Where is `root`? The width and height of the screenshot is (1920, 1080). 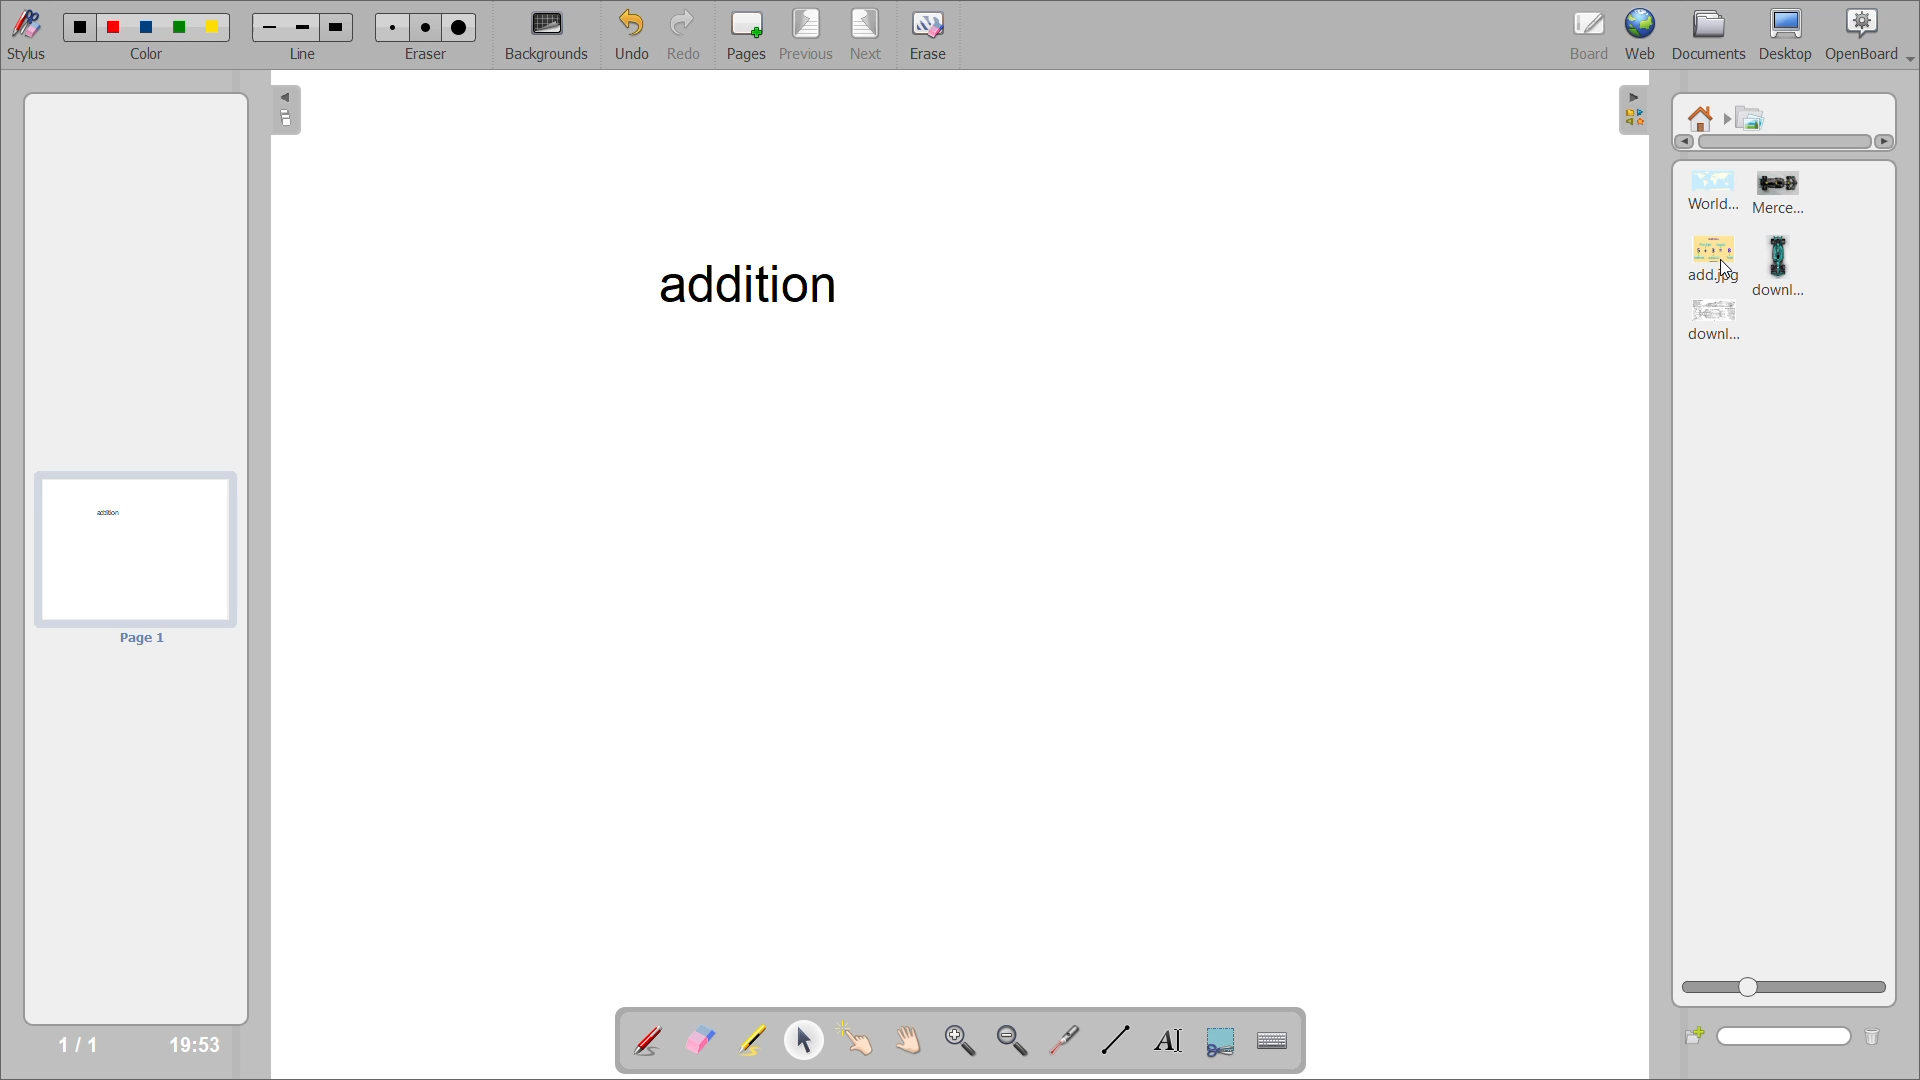
root is located at coordinates (1698, 117).